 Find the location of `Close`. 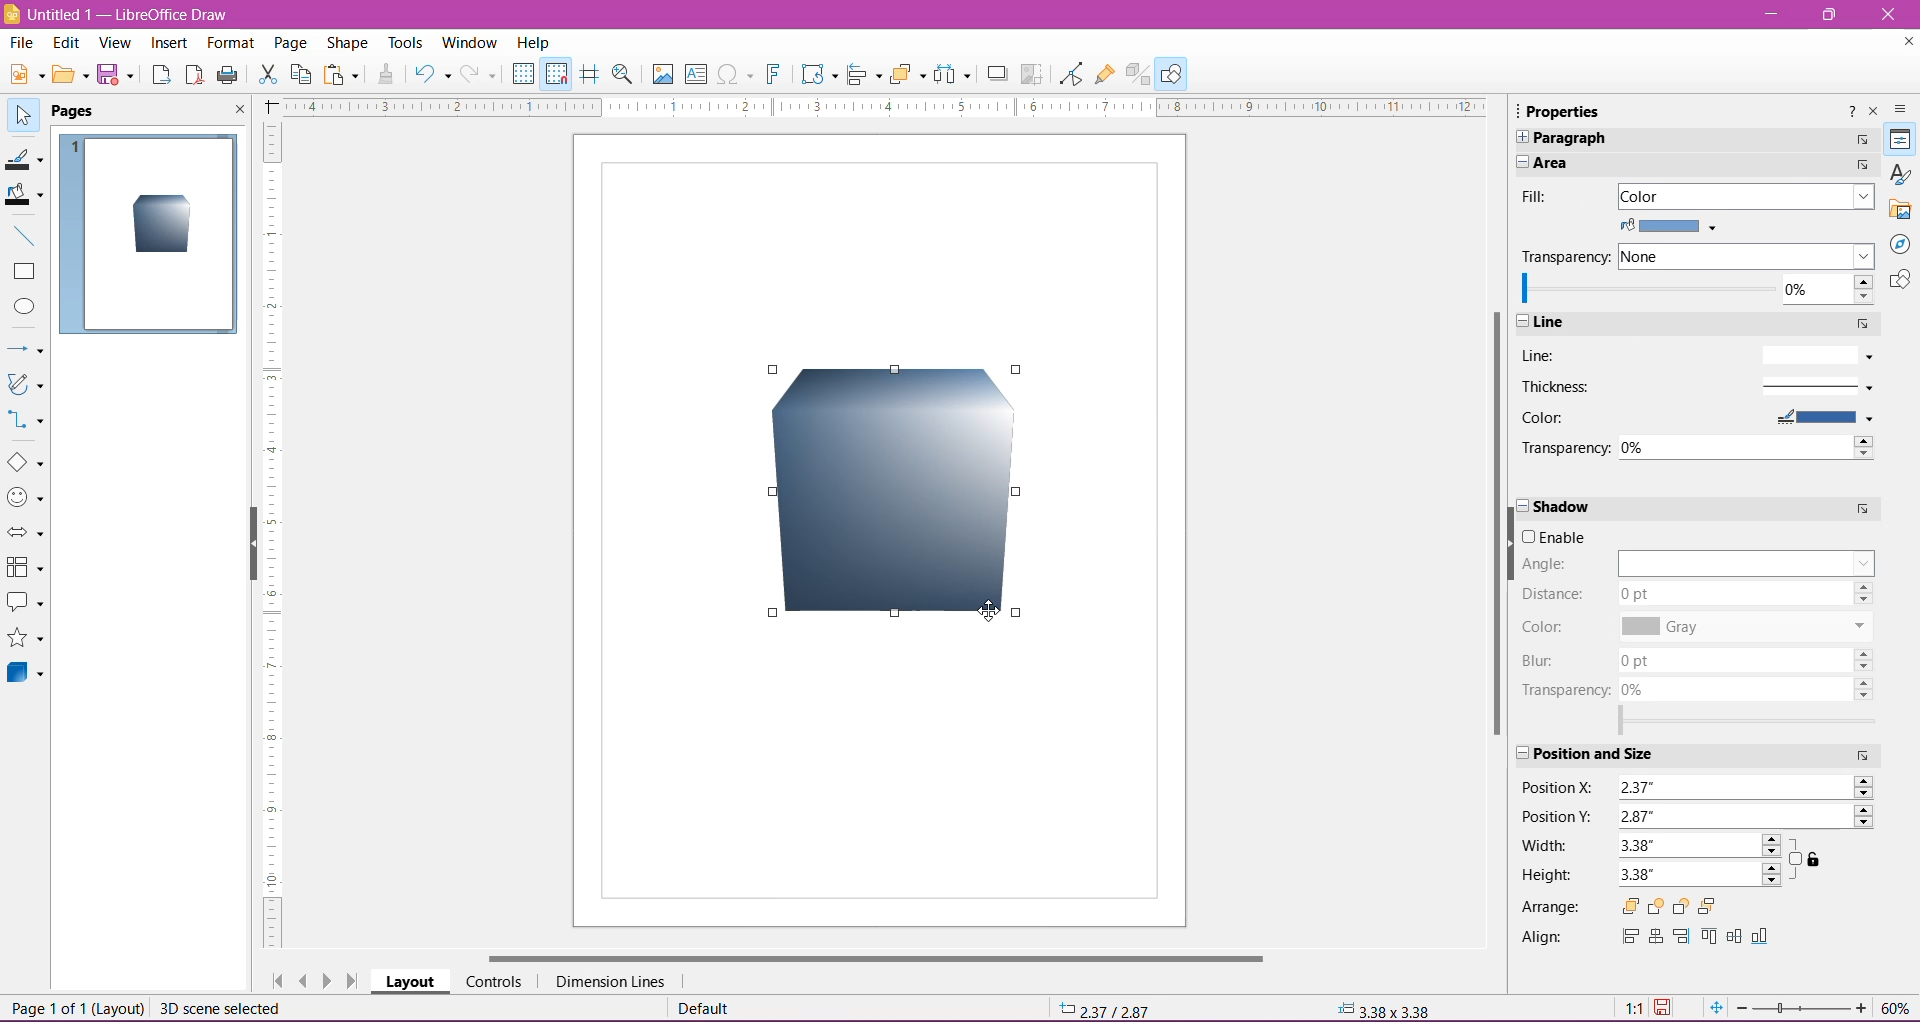

Close is located at coordinates (1889, 15).